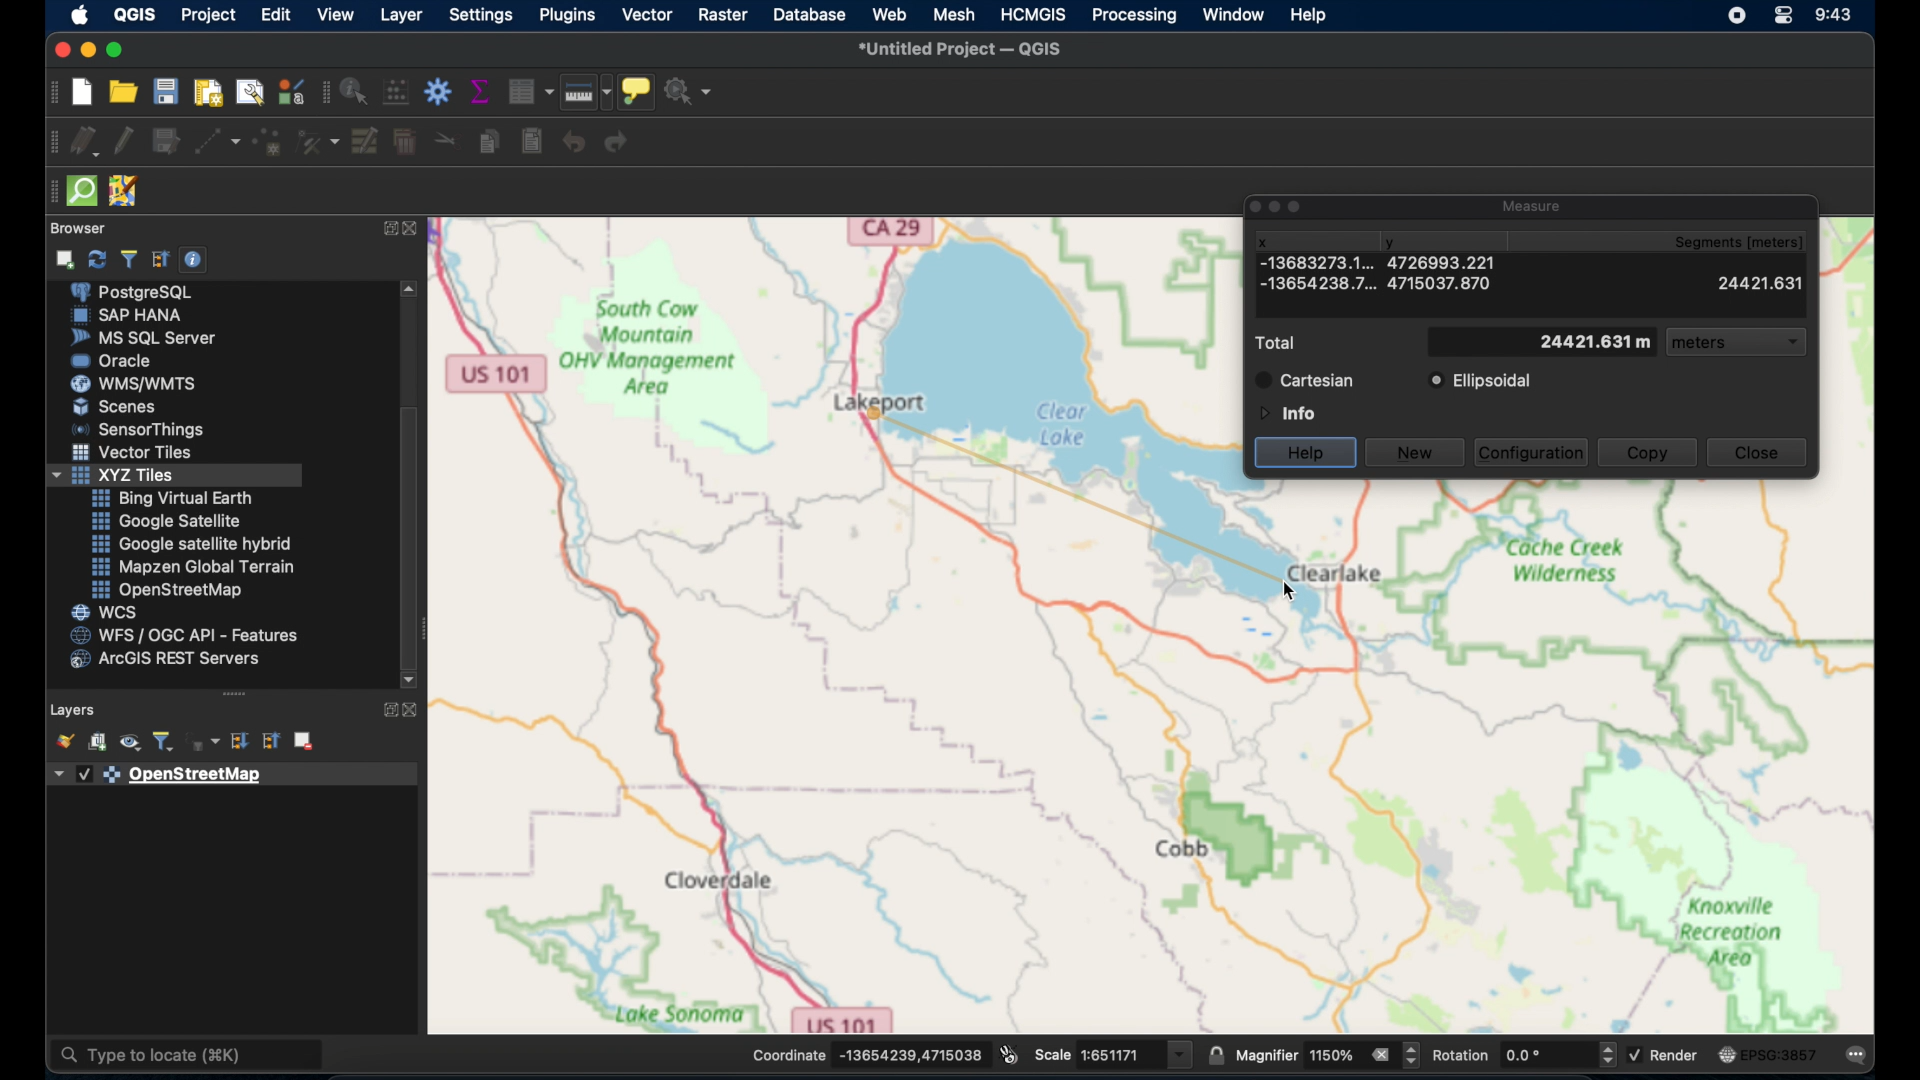 This screenshot has width=1920, height=1080. Describe the element at coordinates (323, 93) in the screenshot. I see `attributes. toolbar` at that location.